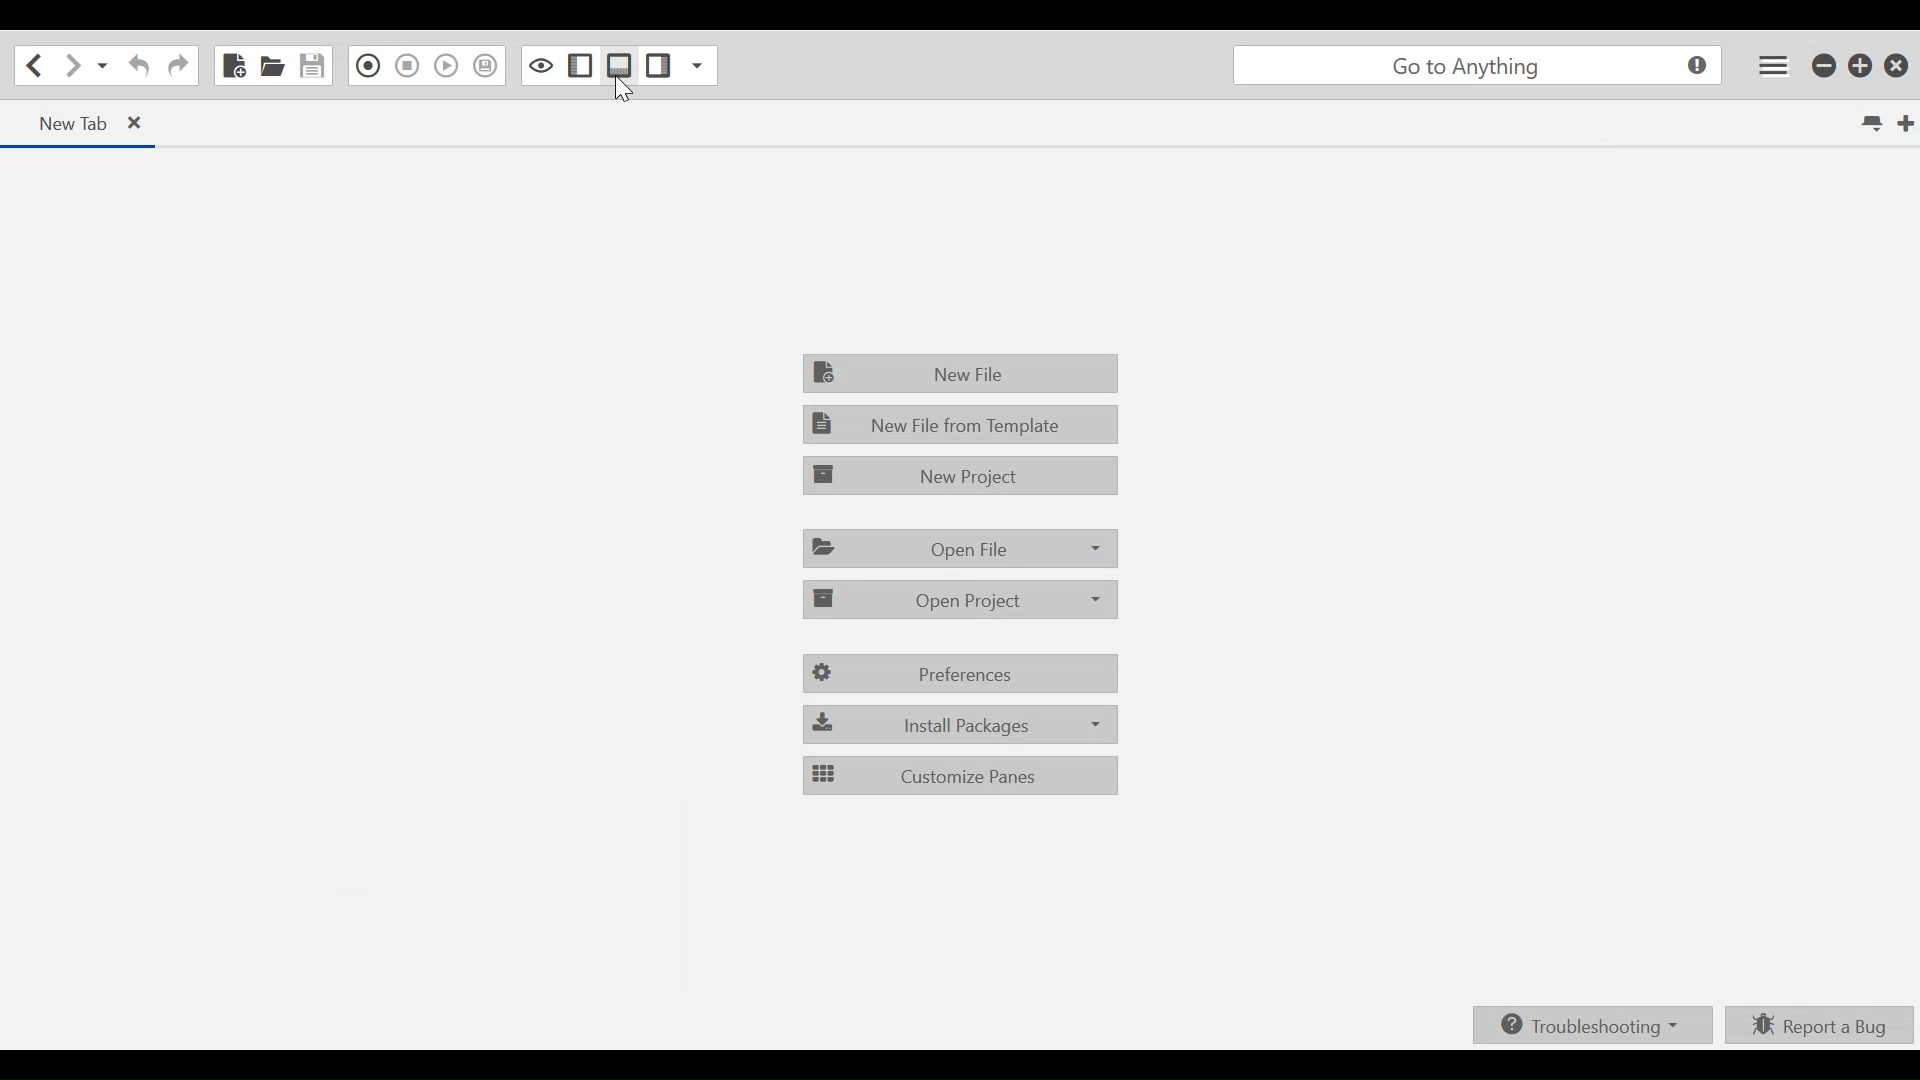  I want to click on New Tab, so click(1903, 125).